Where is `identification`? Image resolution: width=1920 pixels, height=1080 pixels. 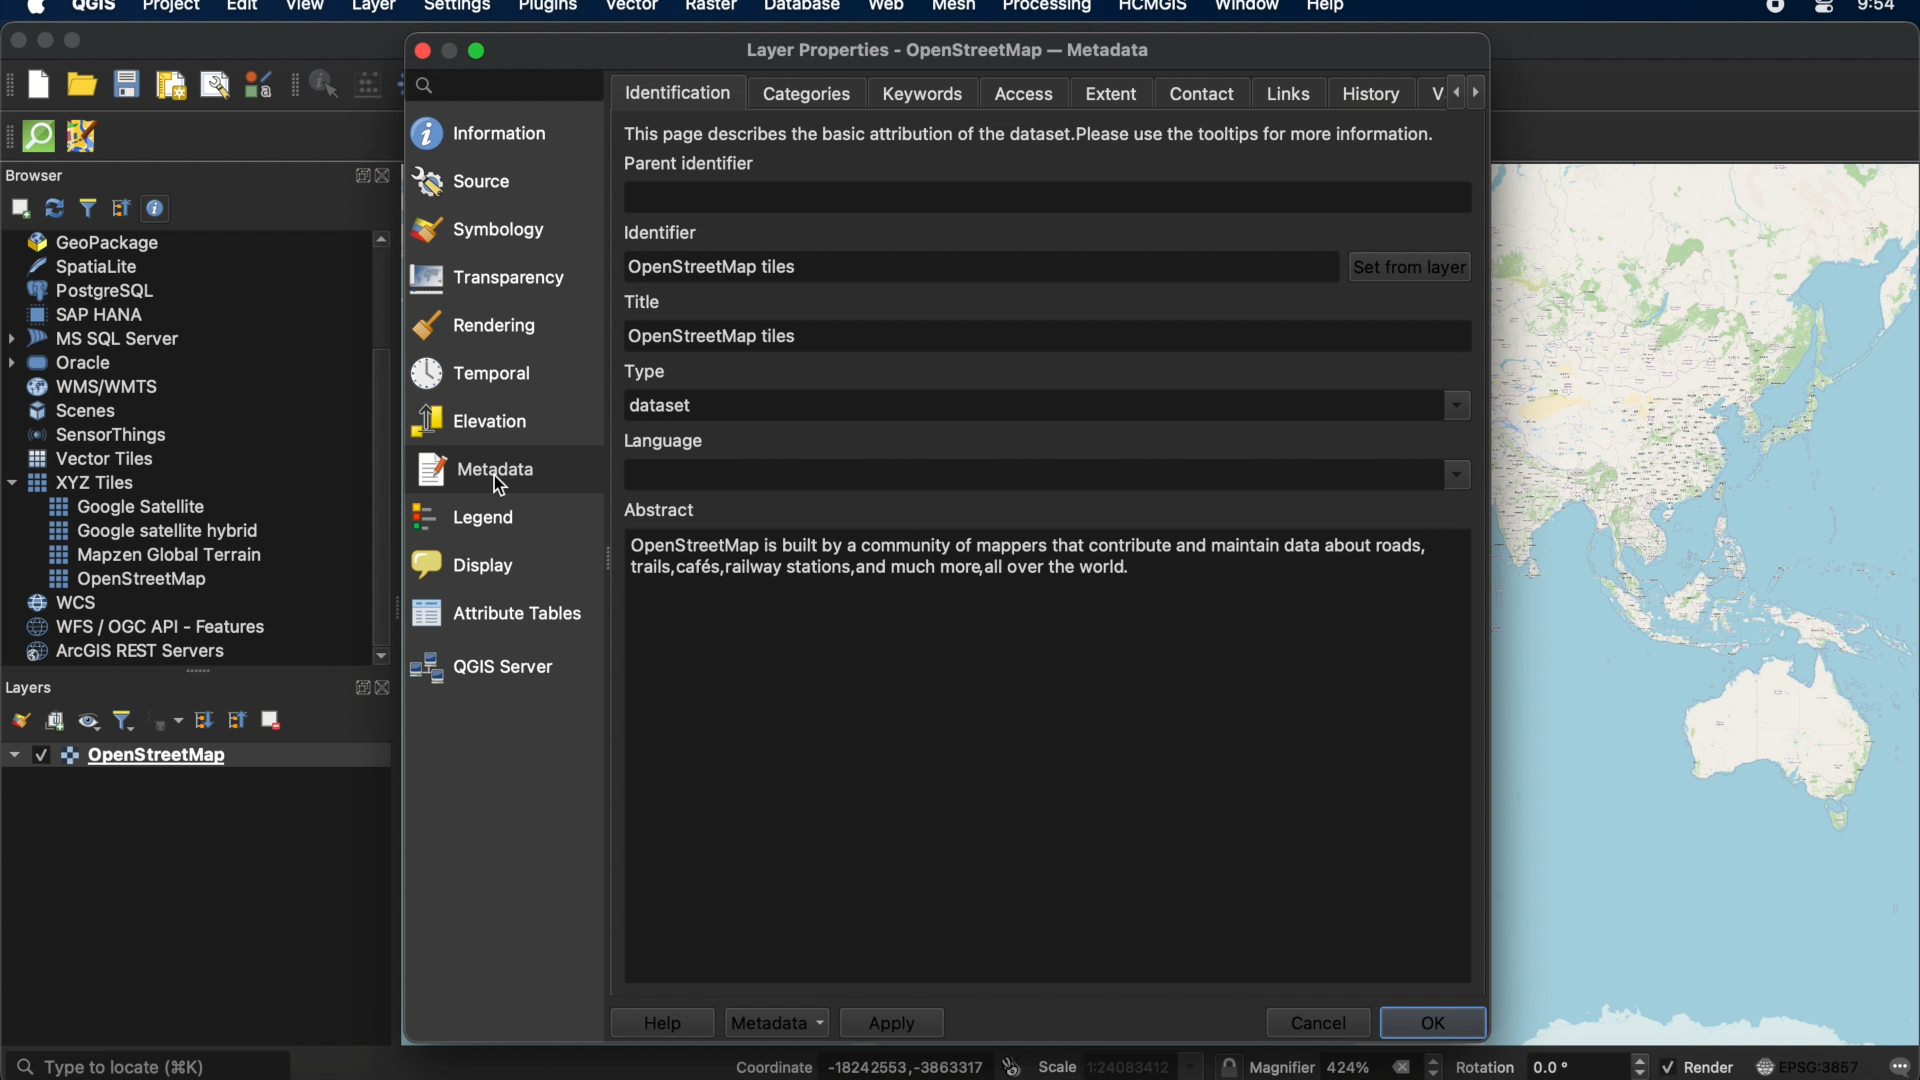 identification is located at coordinates (675, 94).